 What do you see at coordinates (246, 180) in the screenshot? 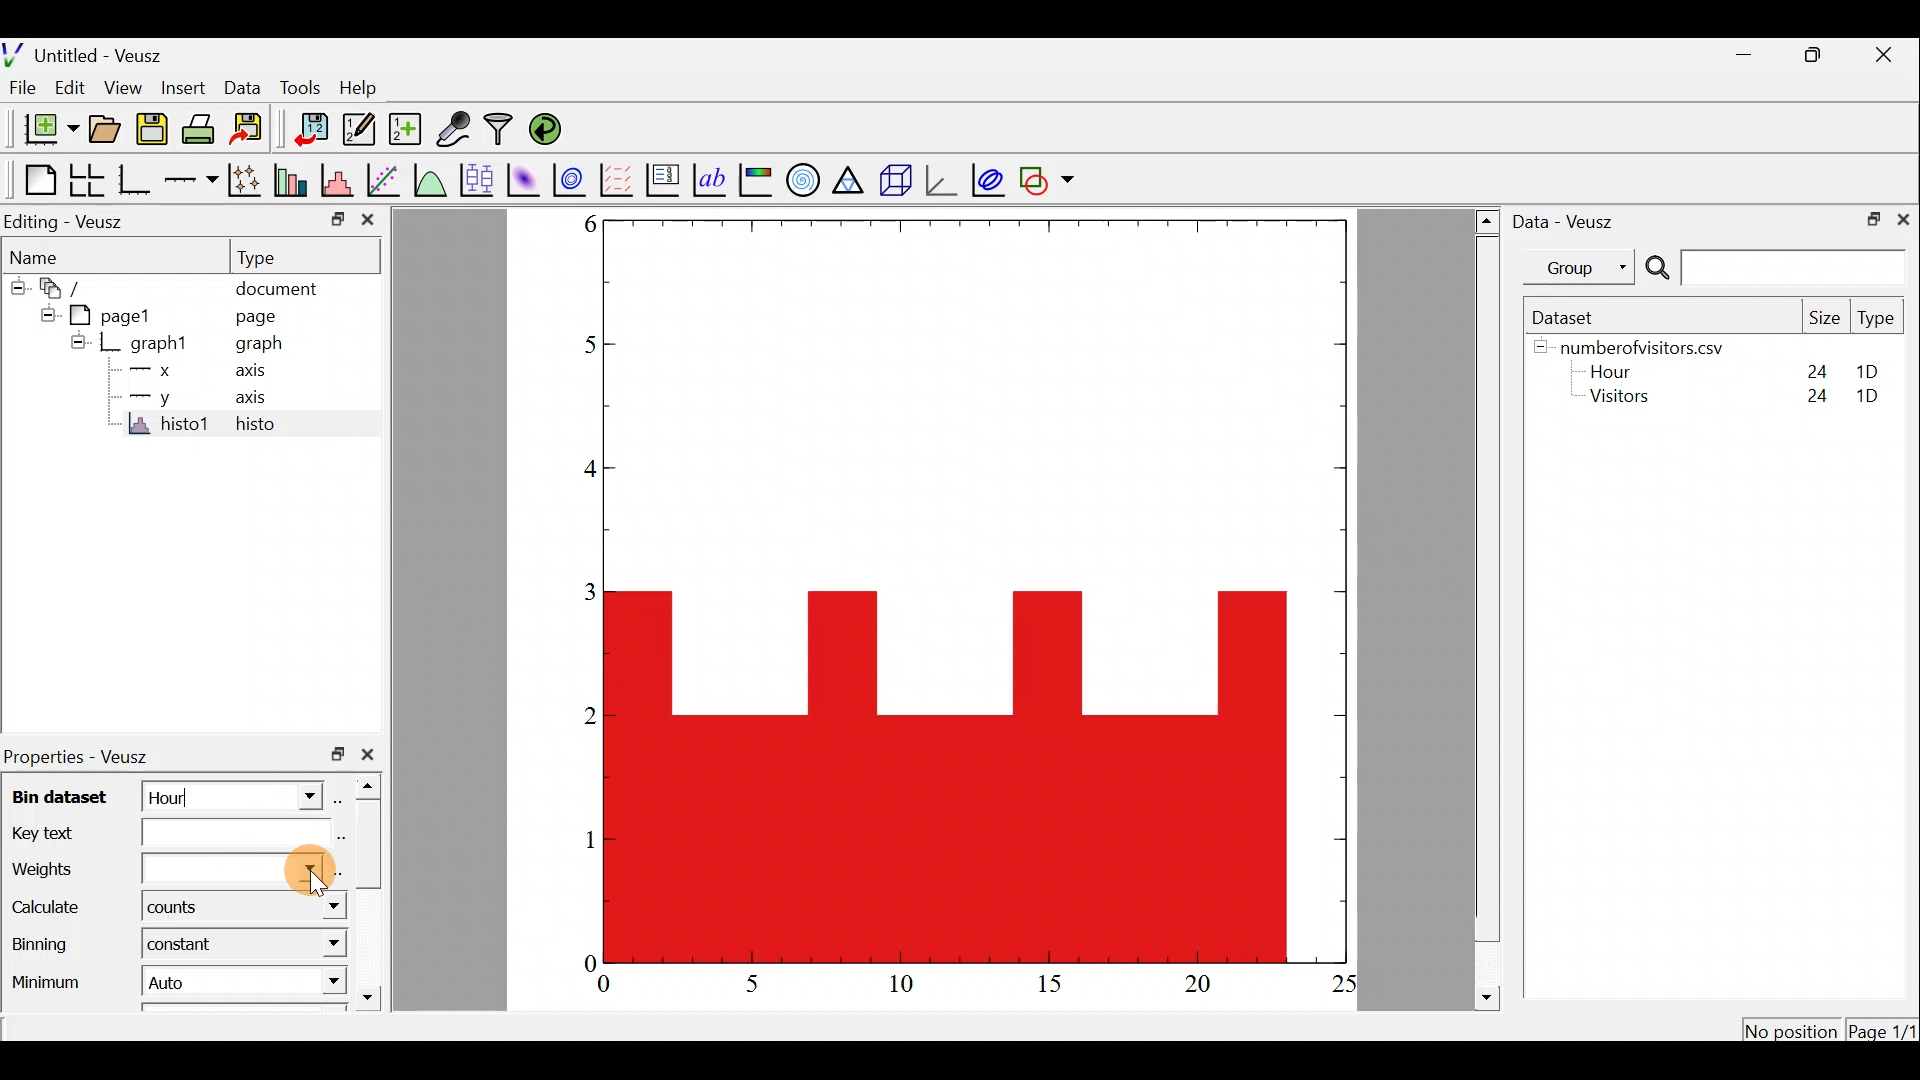
I see `plot points with lines and error bars` at bounding box center [246, 180].